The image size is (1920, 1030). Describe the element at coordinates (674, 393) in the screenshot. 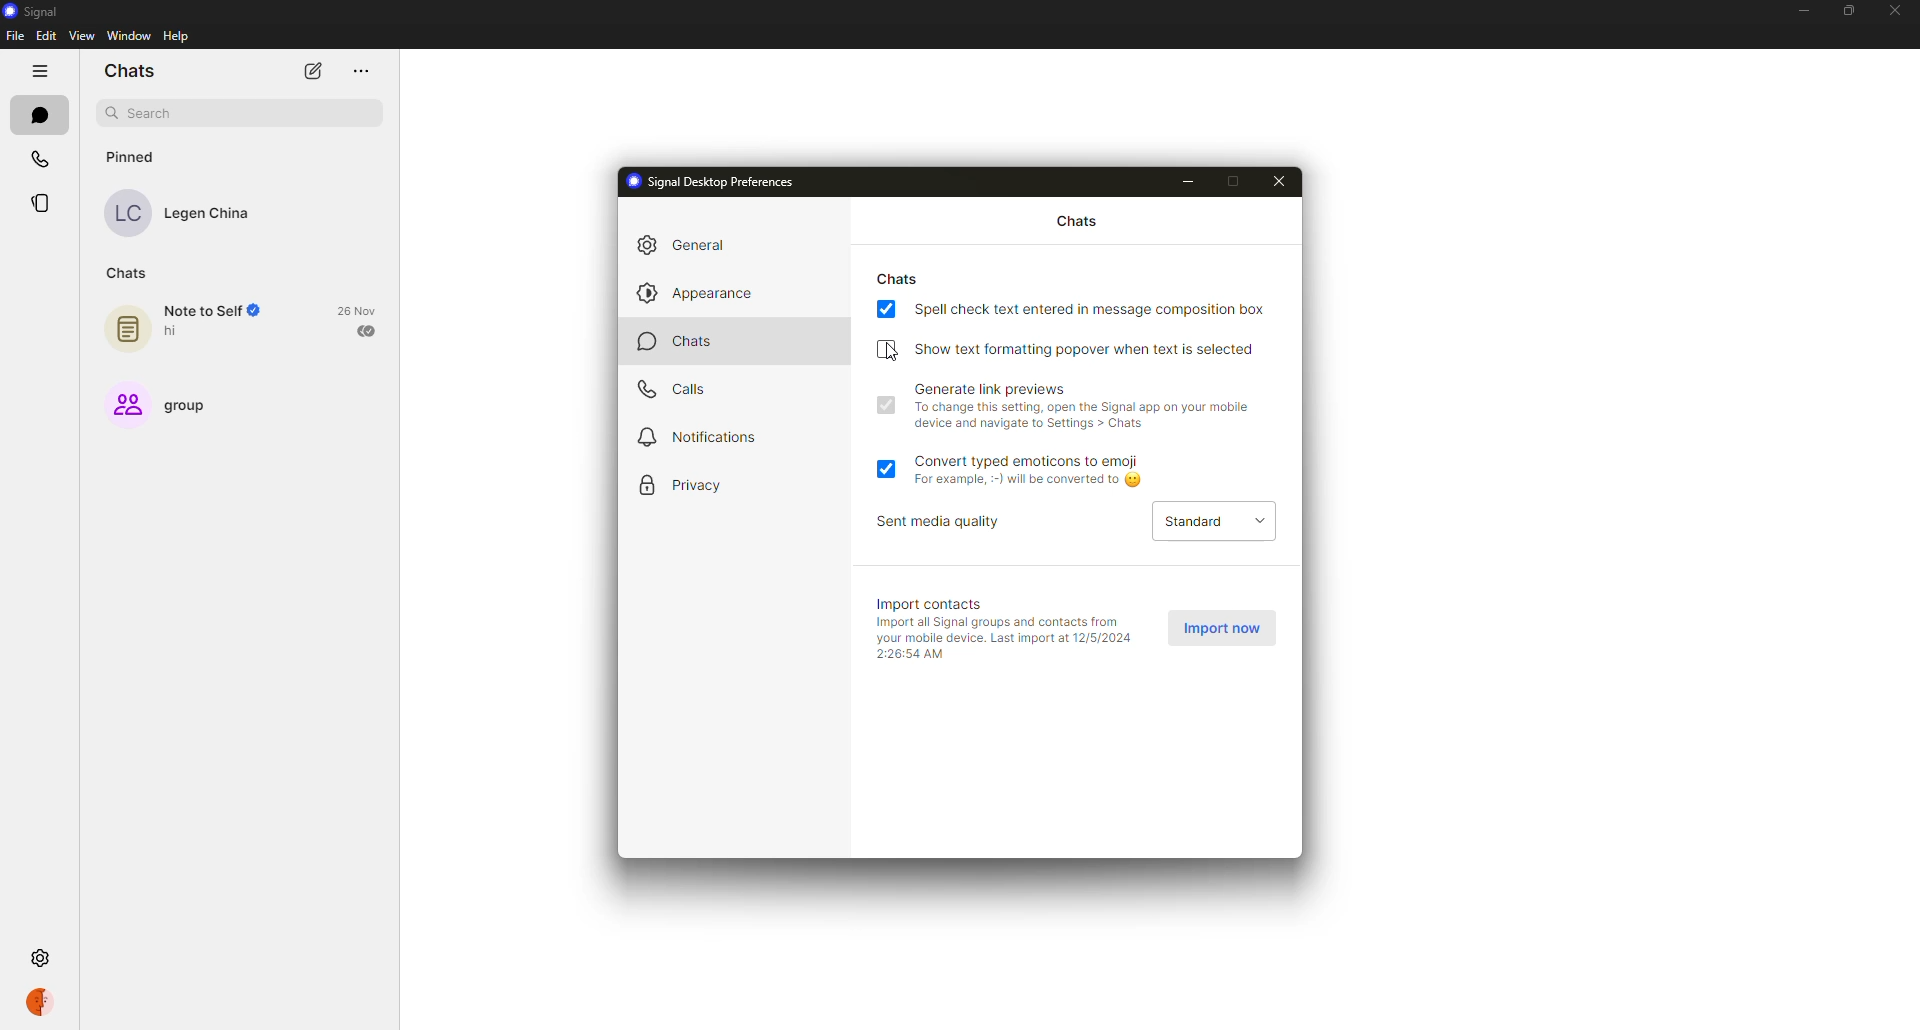

I see `calls` at that location.